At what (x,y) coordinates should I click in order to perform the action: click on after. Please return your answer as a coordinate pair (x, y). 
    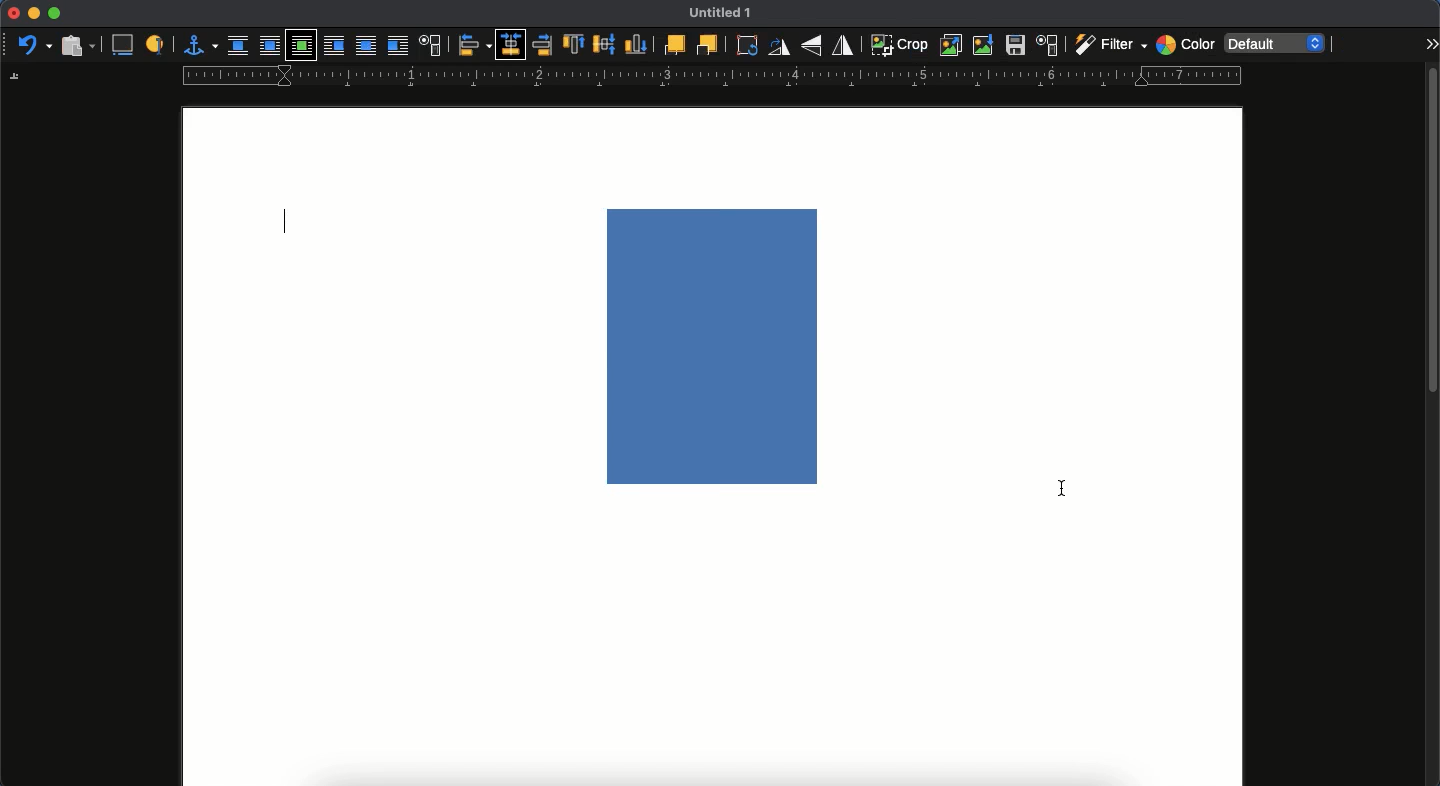
    Looking at the image, I should click on (401, 46).